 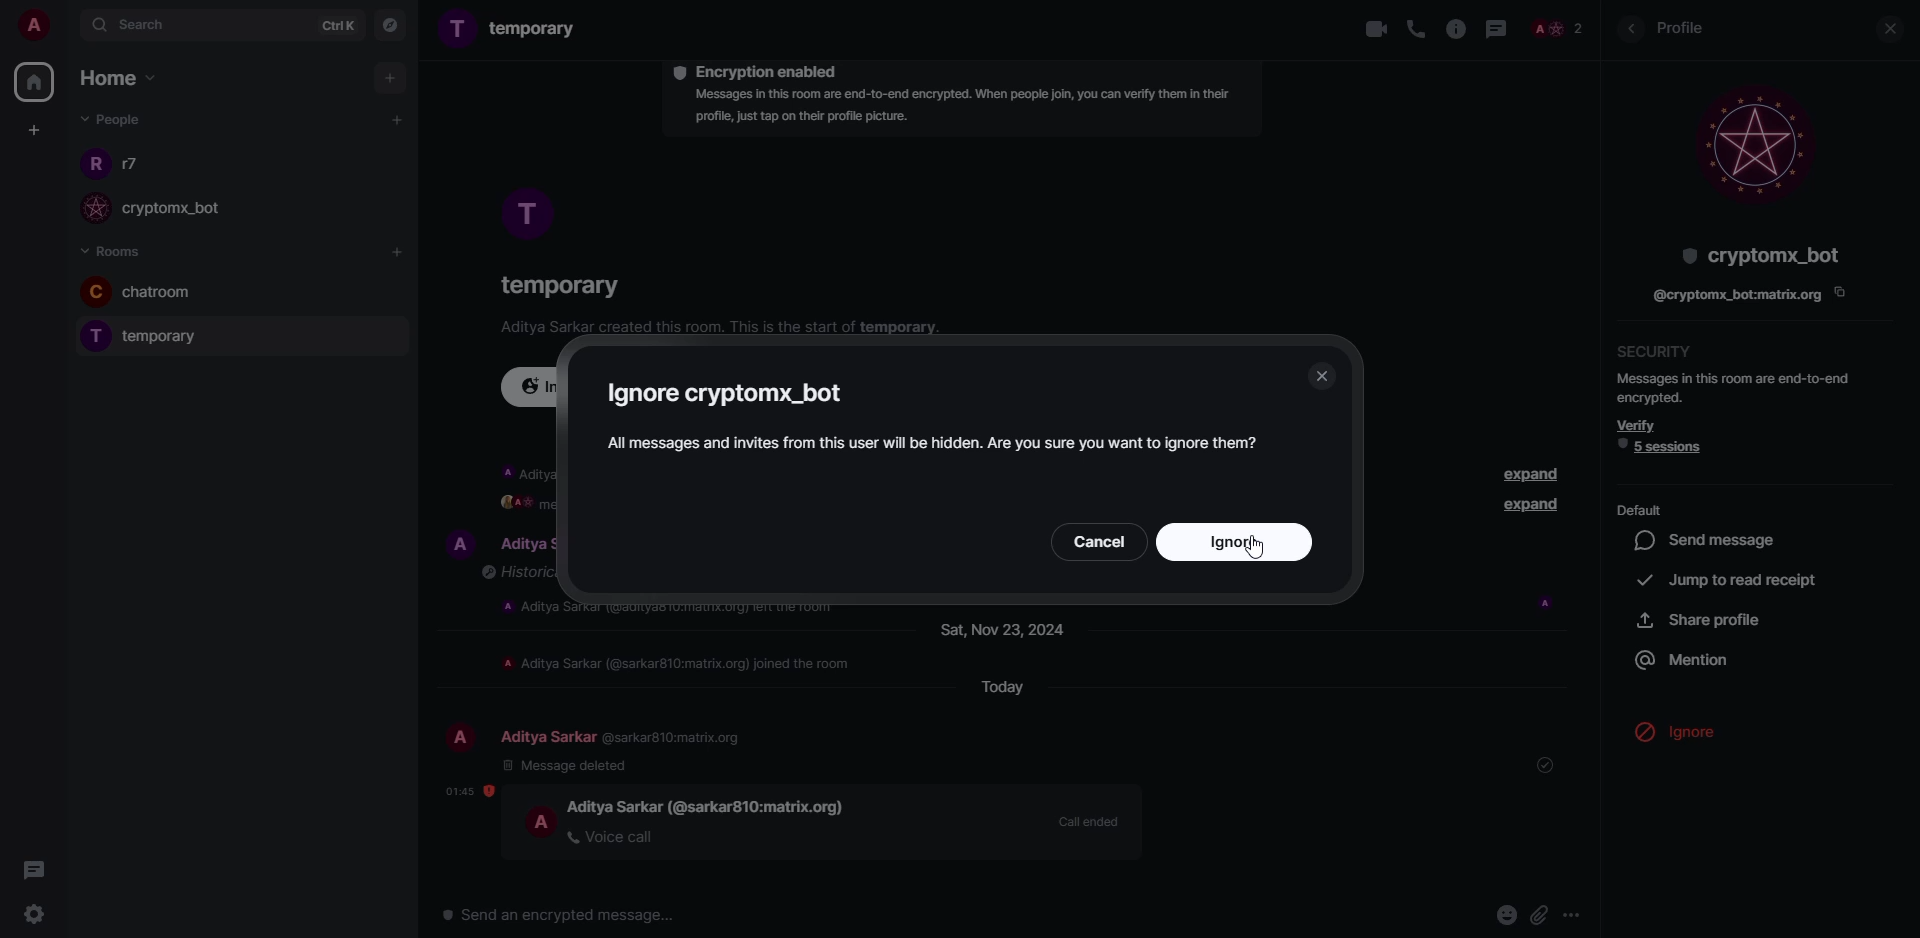 What do you see at coordinates (557, 282) in the screenshot?
I see `room` at bounding box center [557, 282].